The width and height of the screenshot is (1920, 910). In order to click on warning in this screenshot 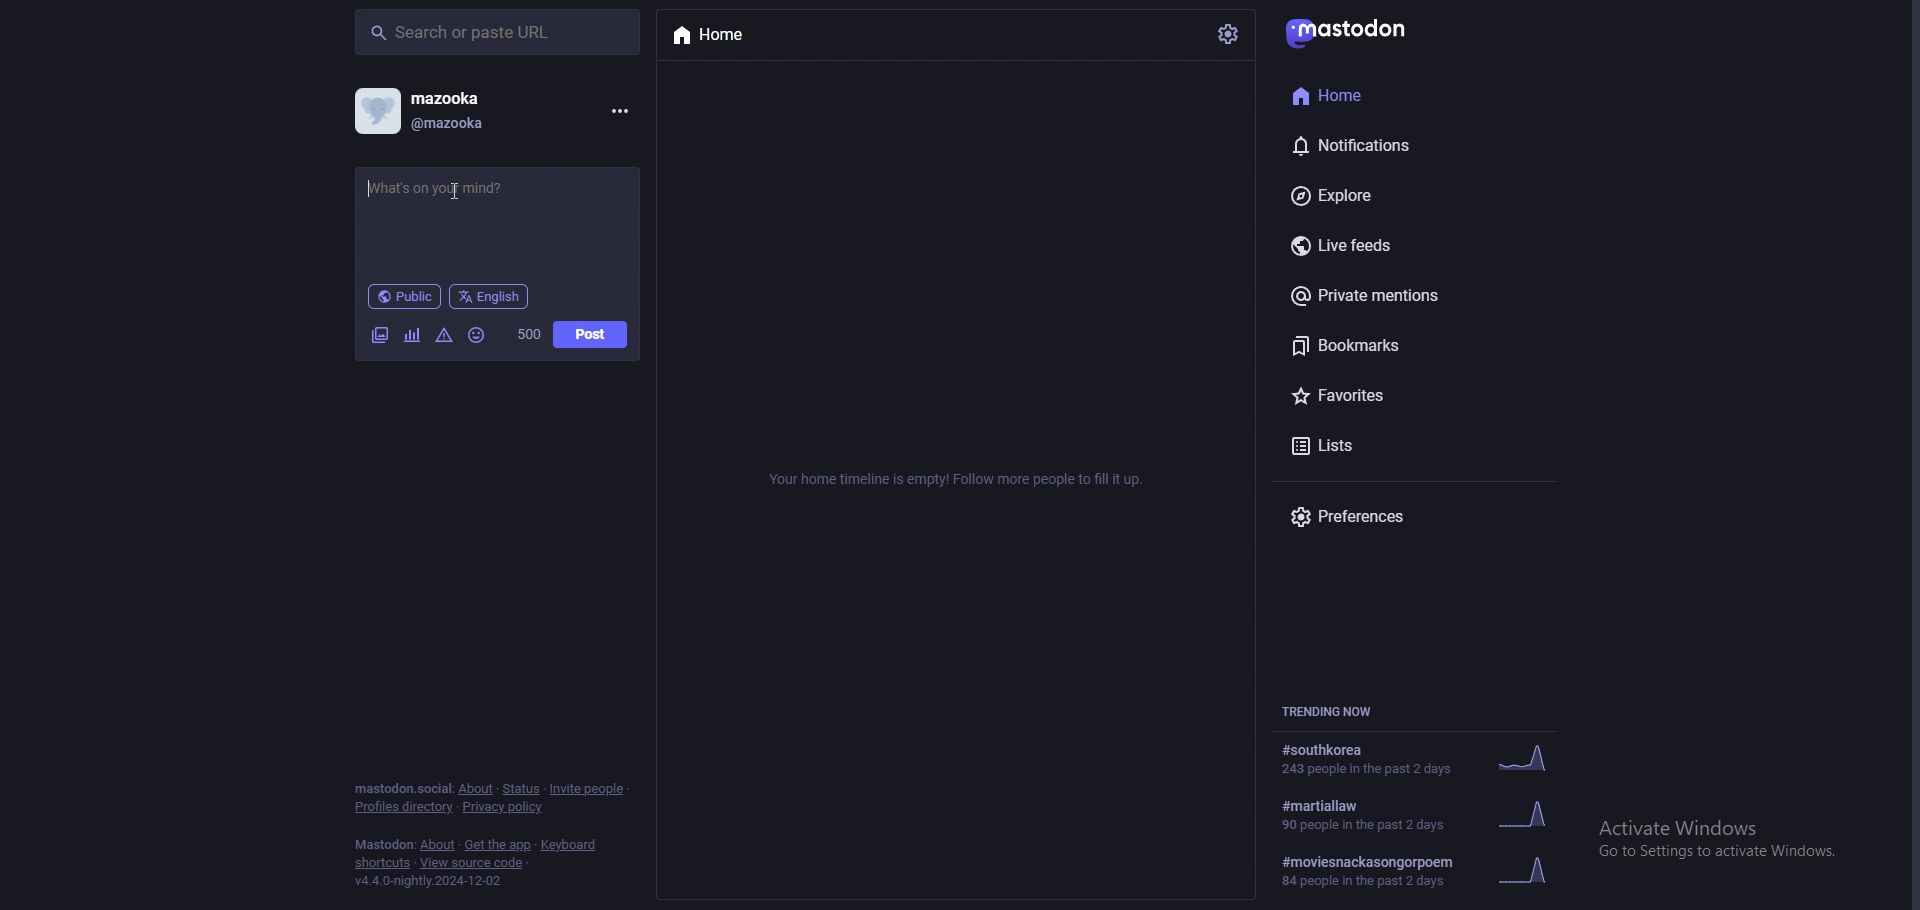, I will do `click(445, 335)`.